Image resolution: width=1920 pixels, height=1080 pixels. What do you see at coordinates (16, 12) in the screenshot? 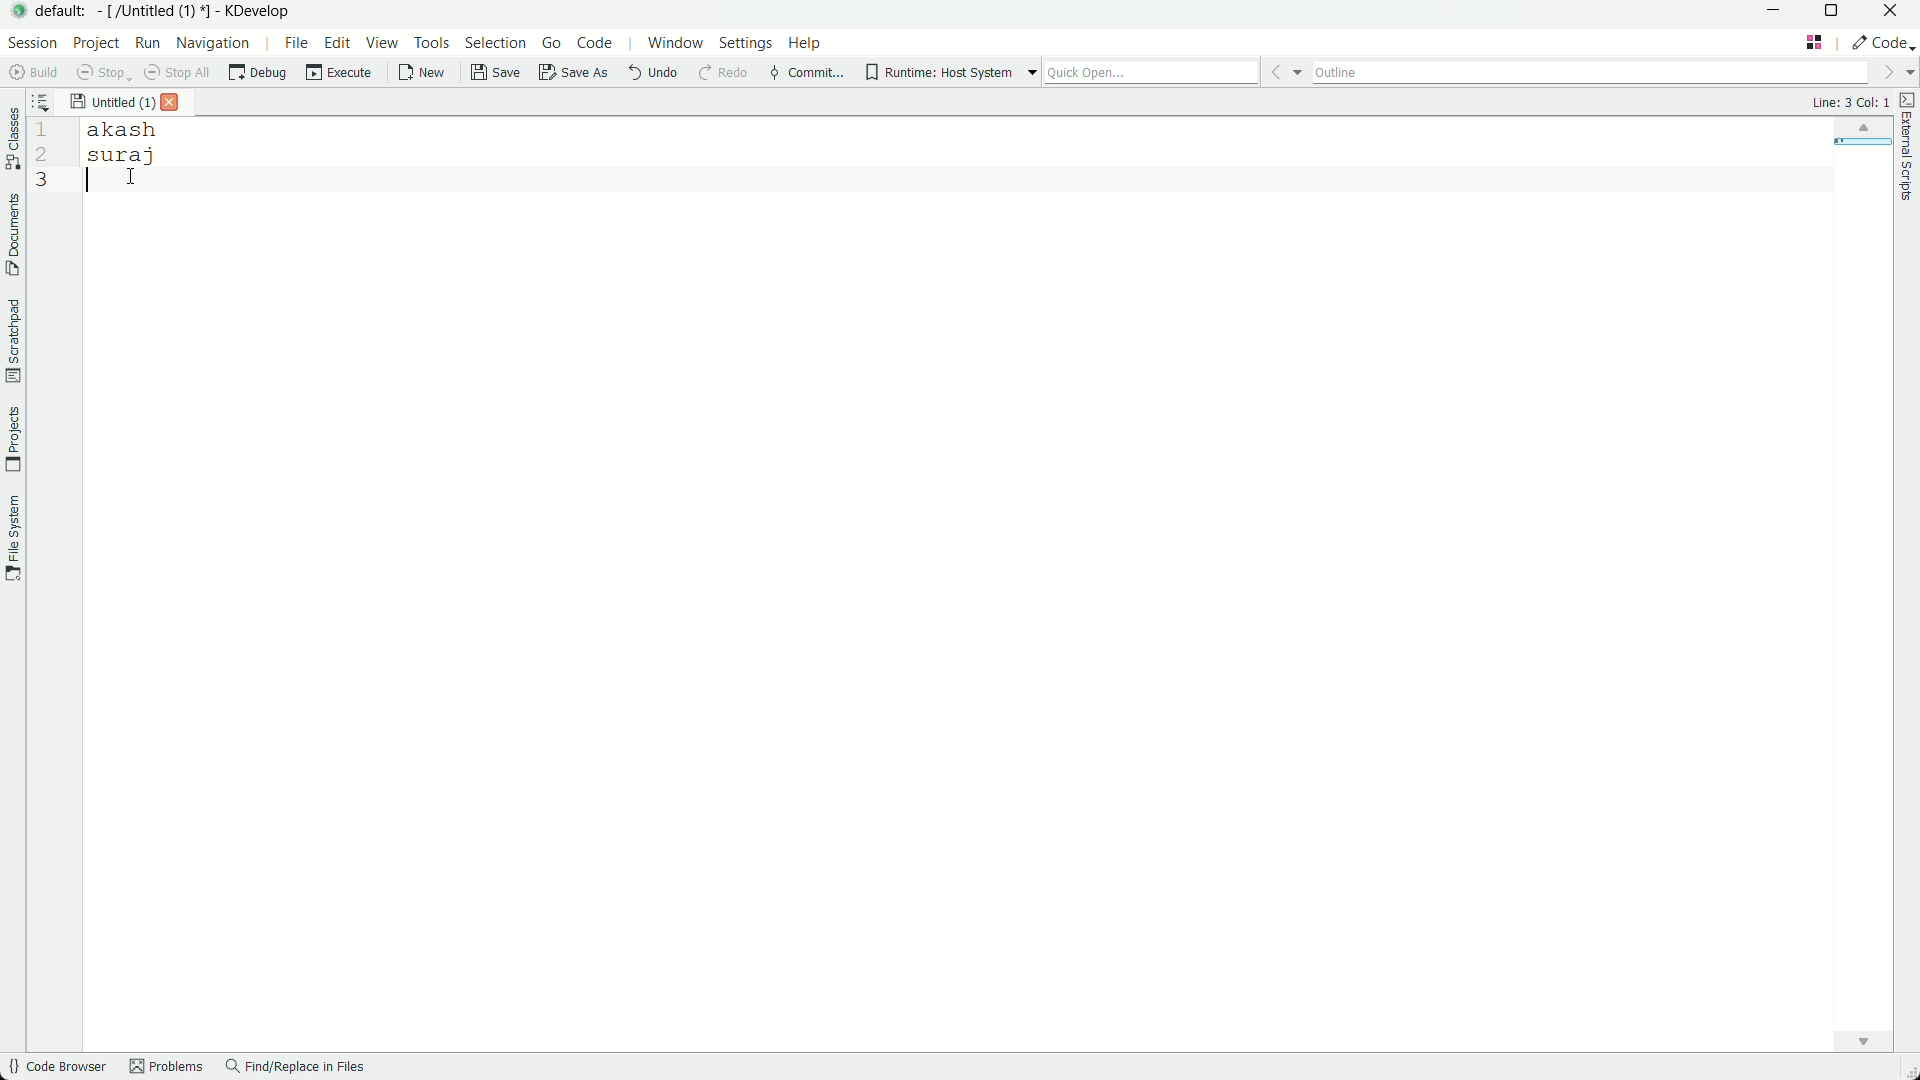
I see `app icon` at bounding box center [16, 12].